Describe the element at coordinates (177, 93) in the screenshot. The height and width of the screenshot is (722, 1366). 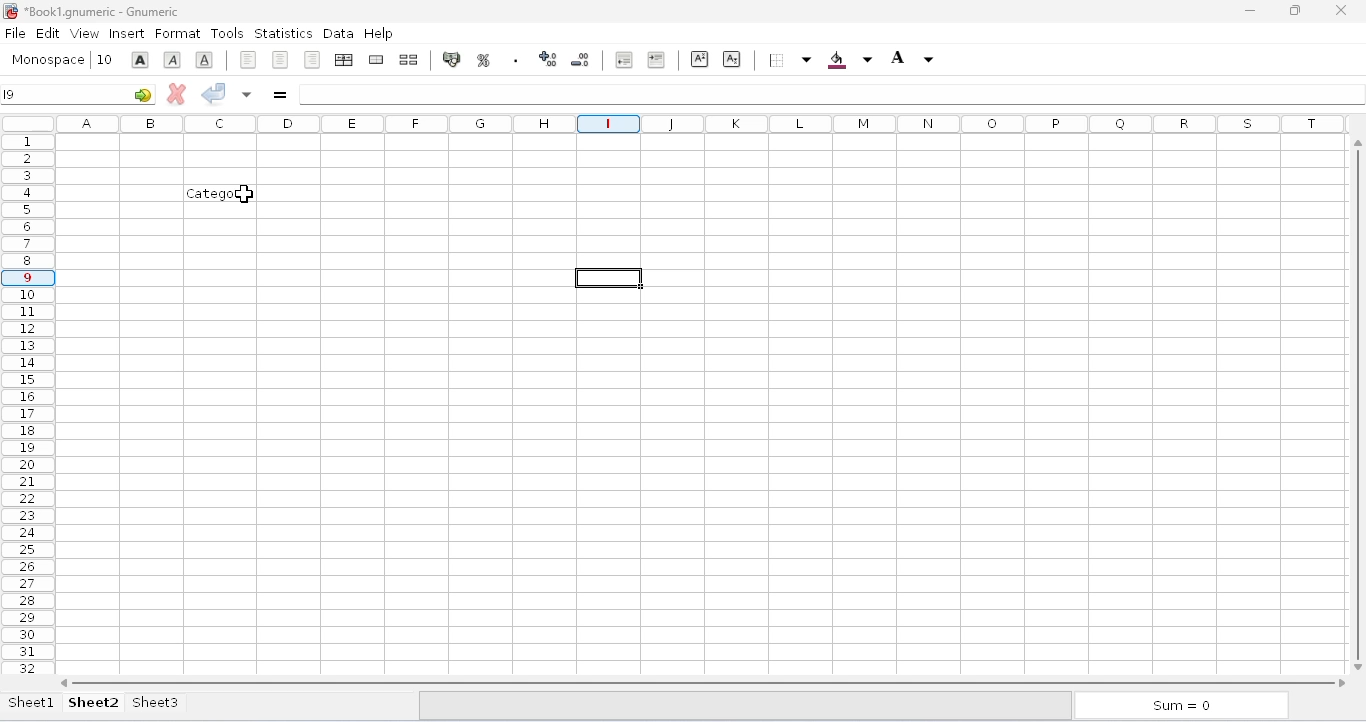
I see `cancel change` at that location.